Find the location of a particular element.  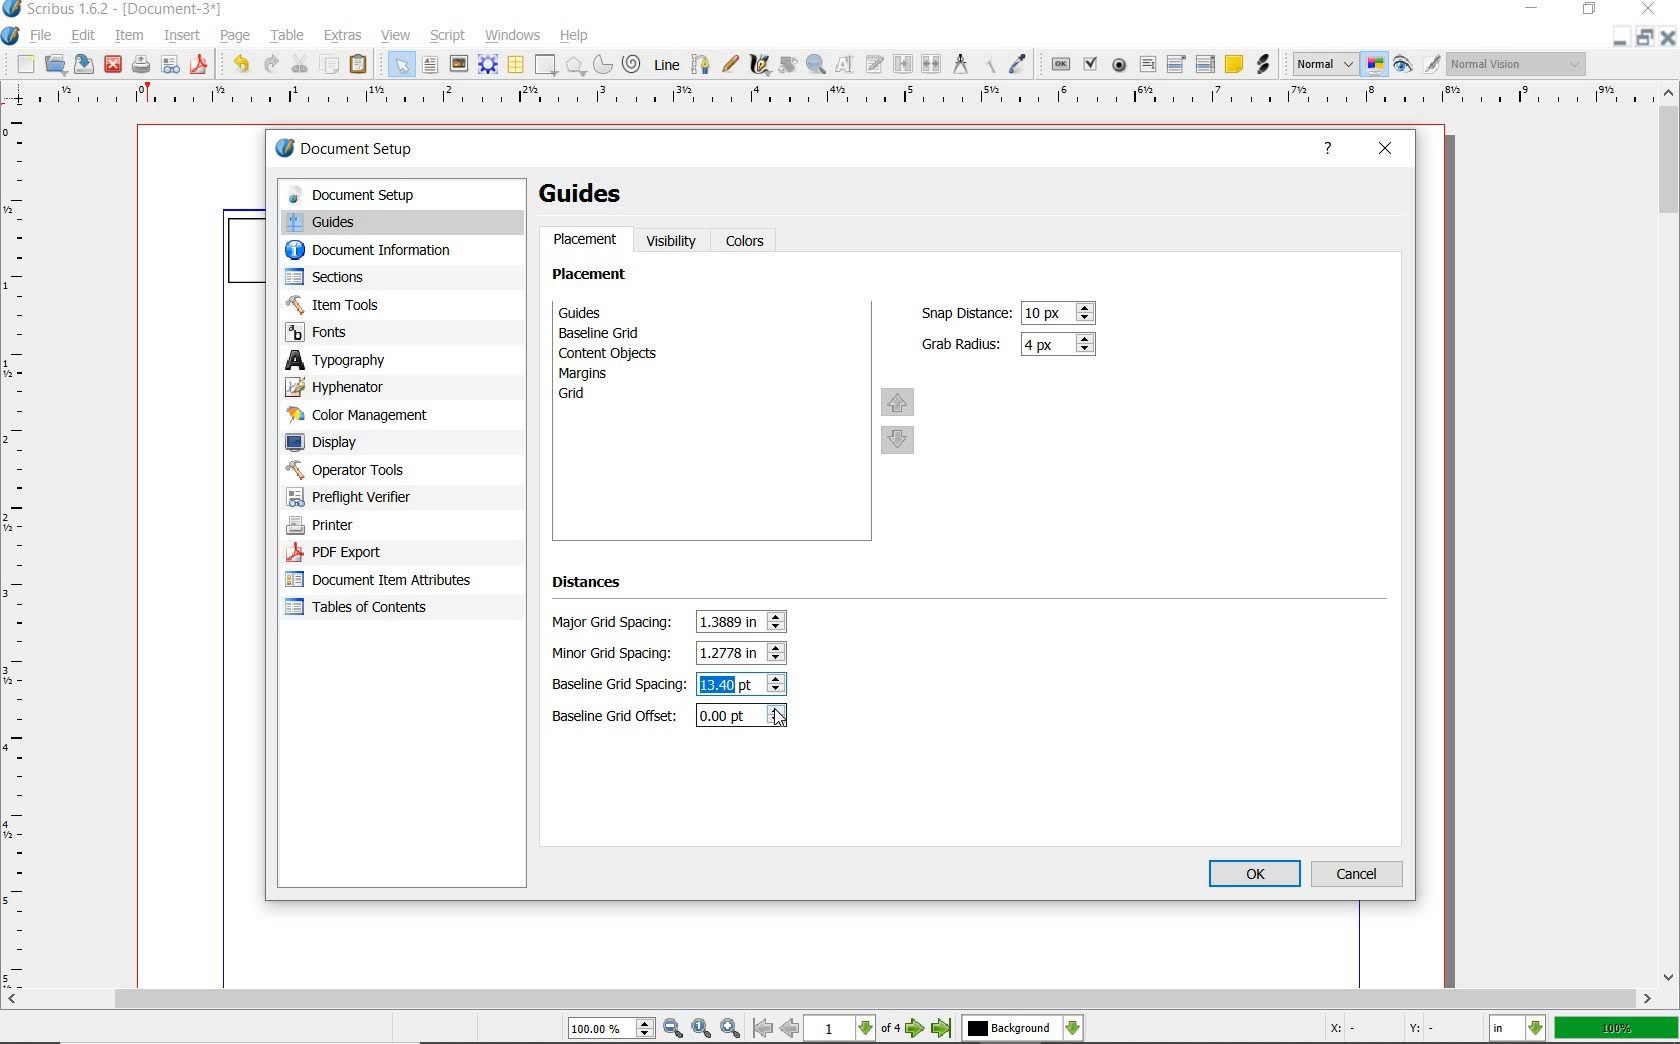

restore is located at coordinates (1647, 38).